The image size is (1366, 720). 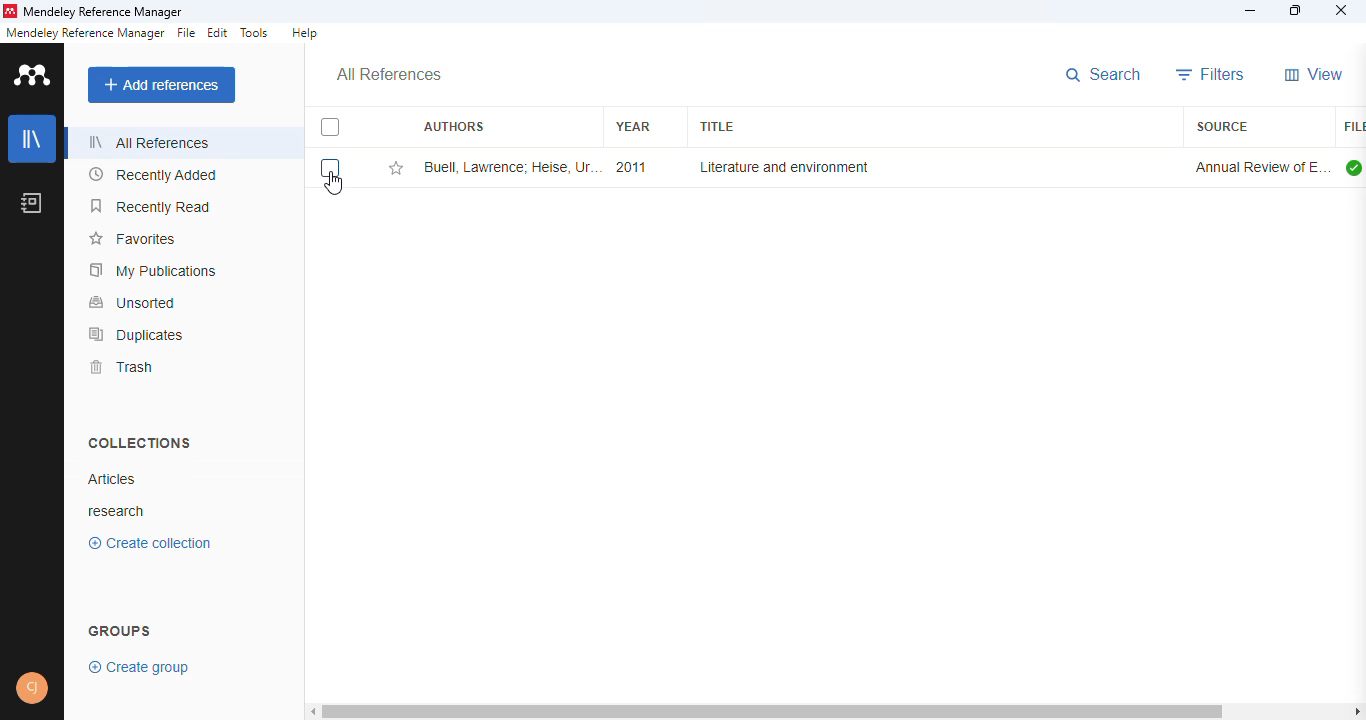 I want to click on collections, so click(x=141, y=443).